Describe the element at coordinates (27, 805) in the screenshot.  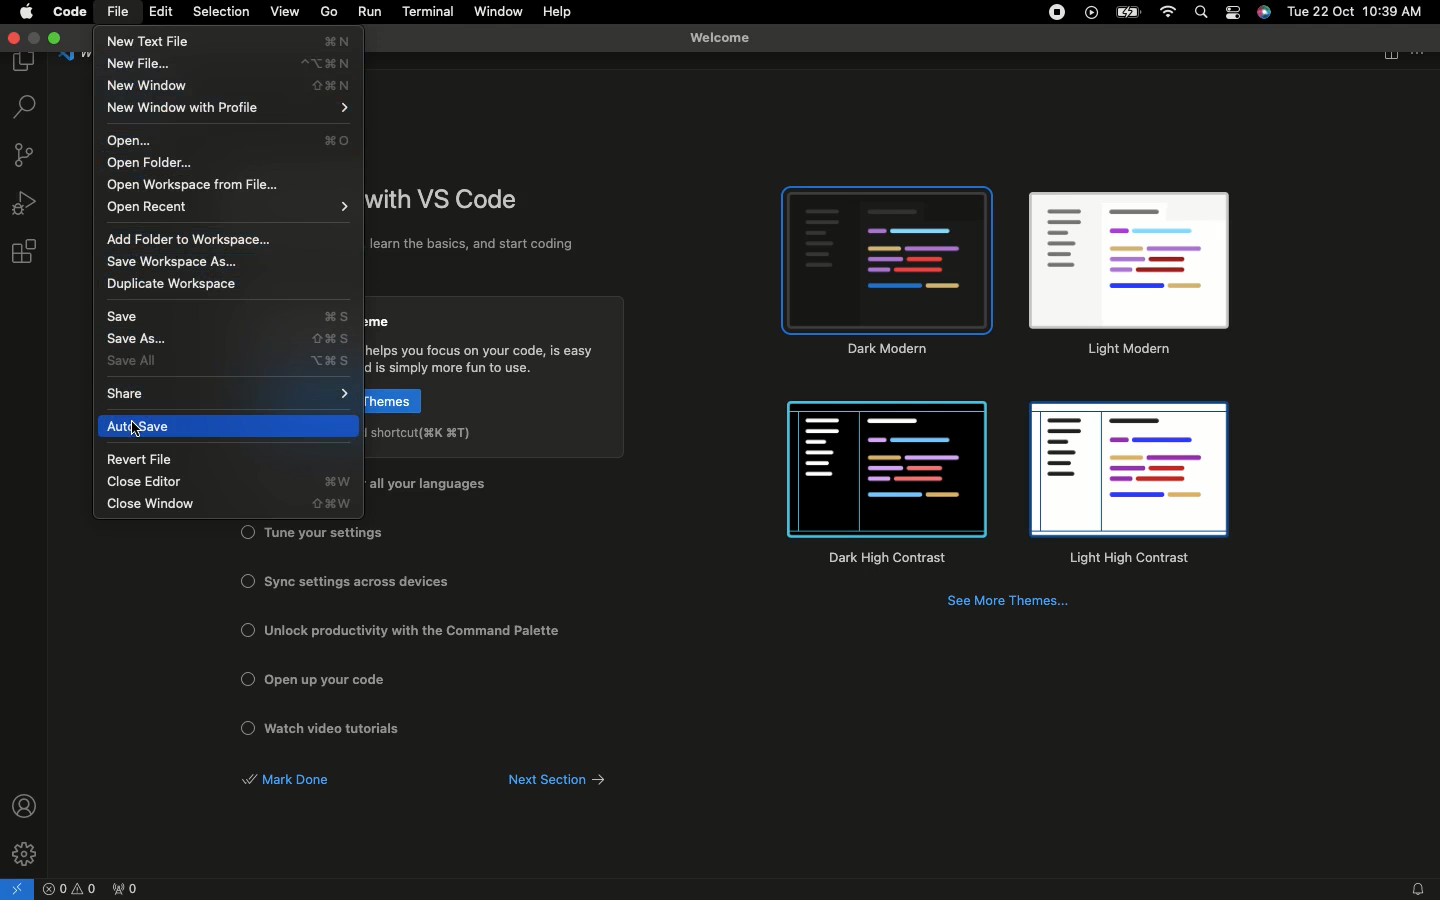
I see `Accounts` at that location.